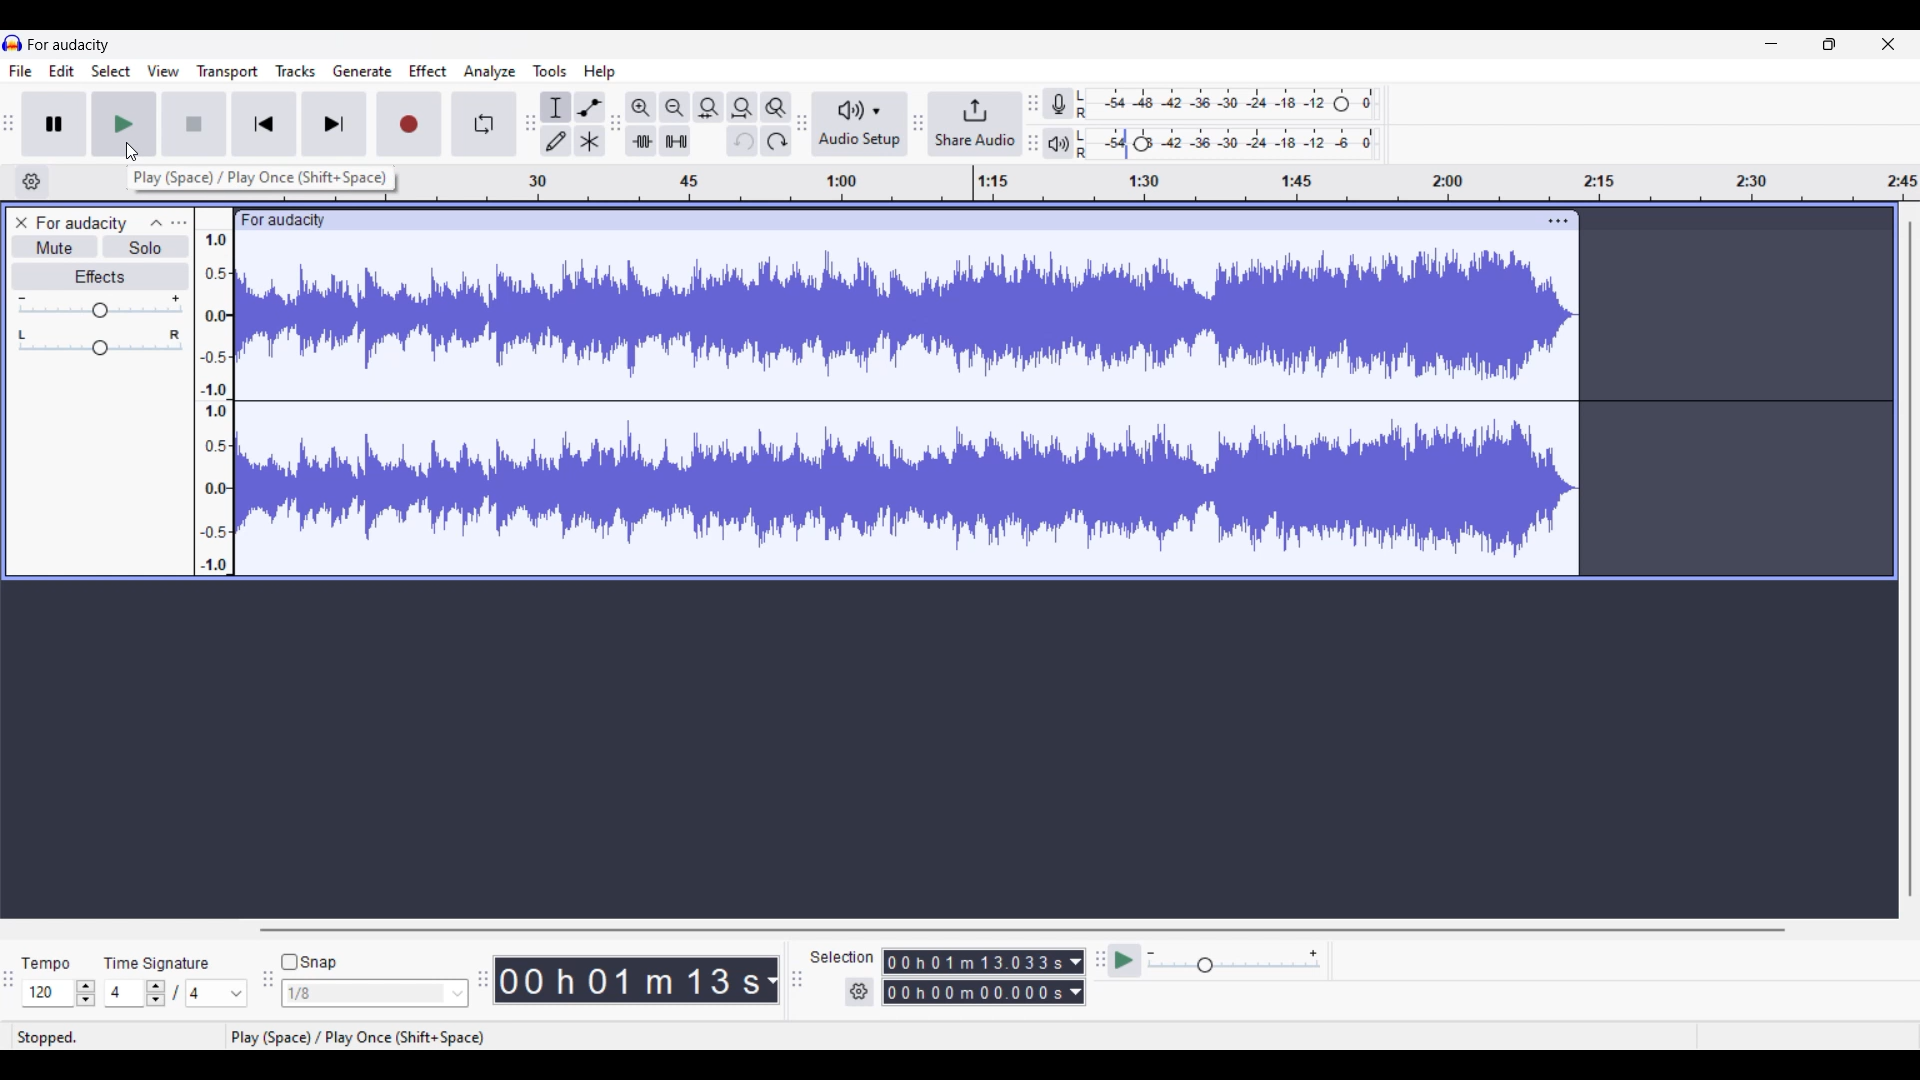 The height and width of the screenshot is (1080, 1920). I want to click on Software logo, so click(13, 43).